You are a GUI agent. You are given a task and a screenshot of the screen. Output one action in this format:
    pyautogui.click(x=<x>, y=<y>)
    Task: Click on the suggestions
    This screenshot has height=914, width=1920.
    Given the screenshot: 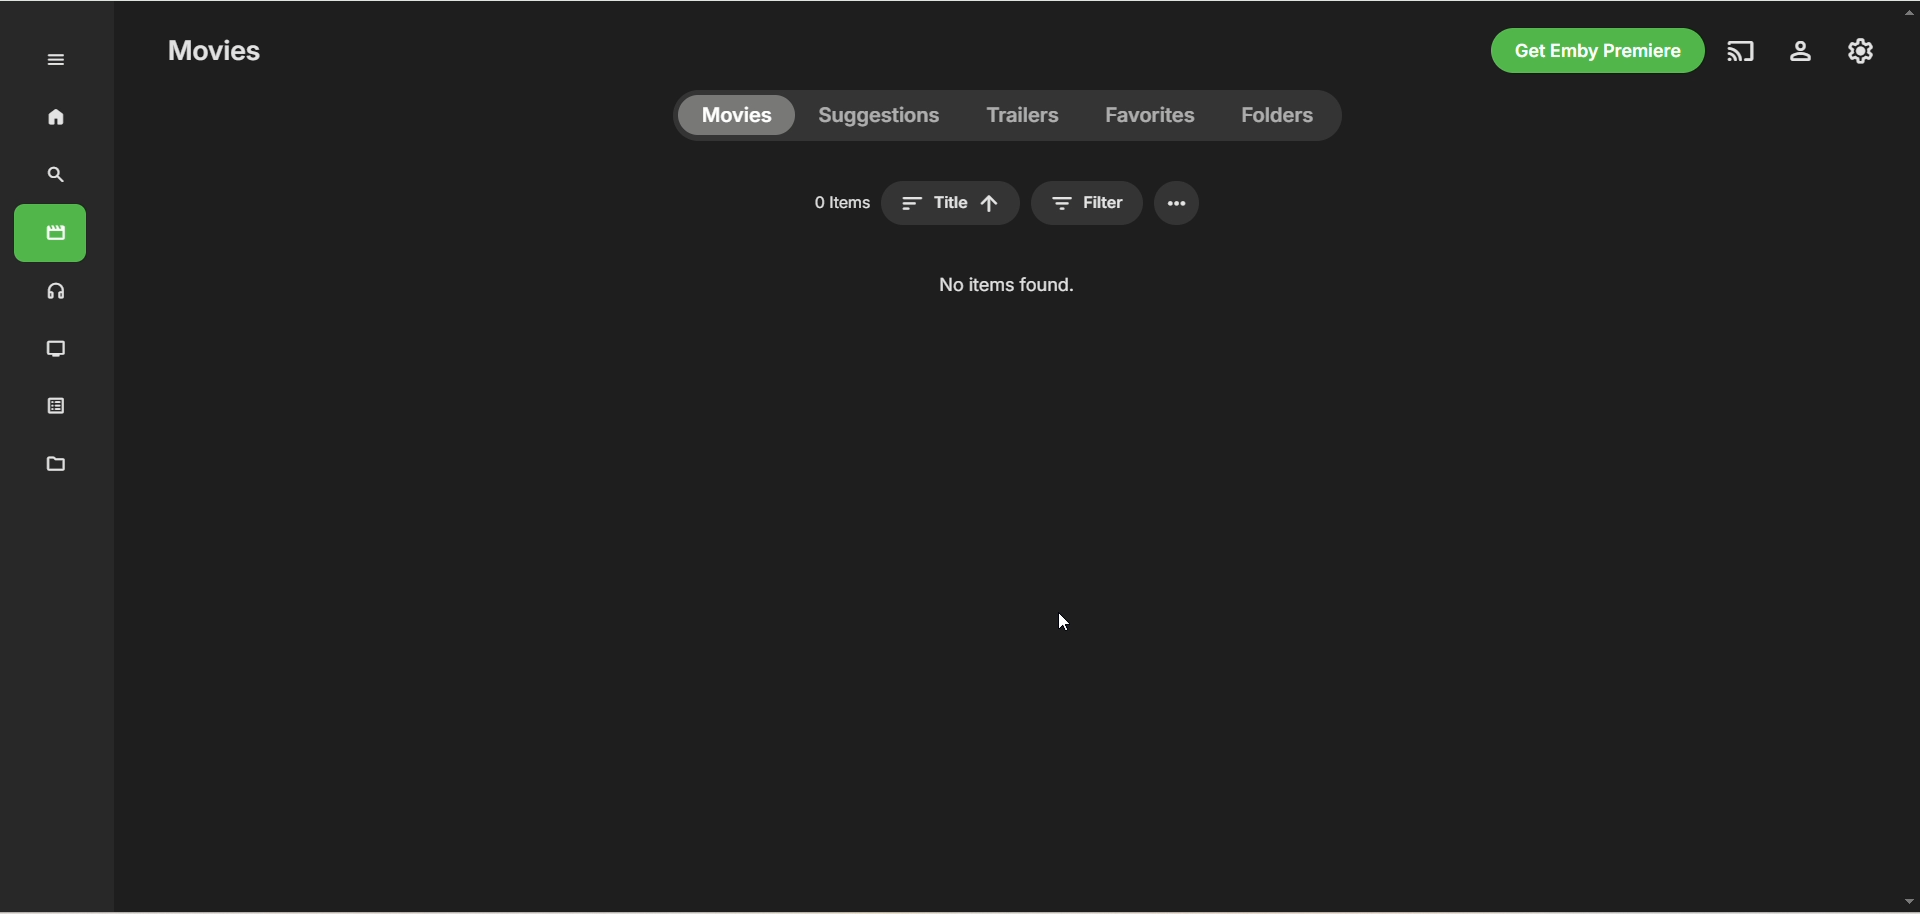 What is the action you would take?
    pyautogui.click(x=880, y=116)
    